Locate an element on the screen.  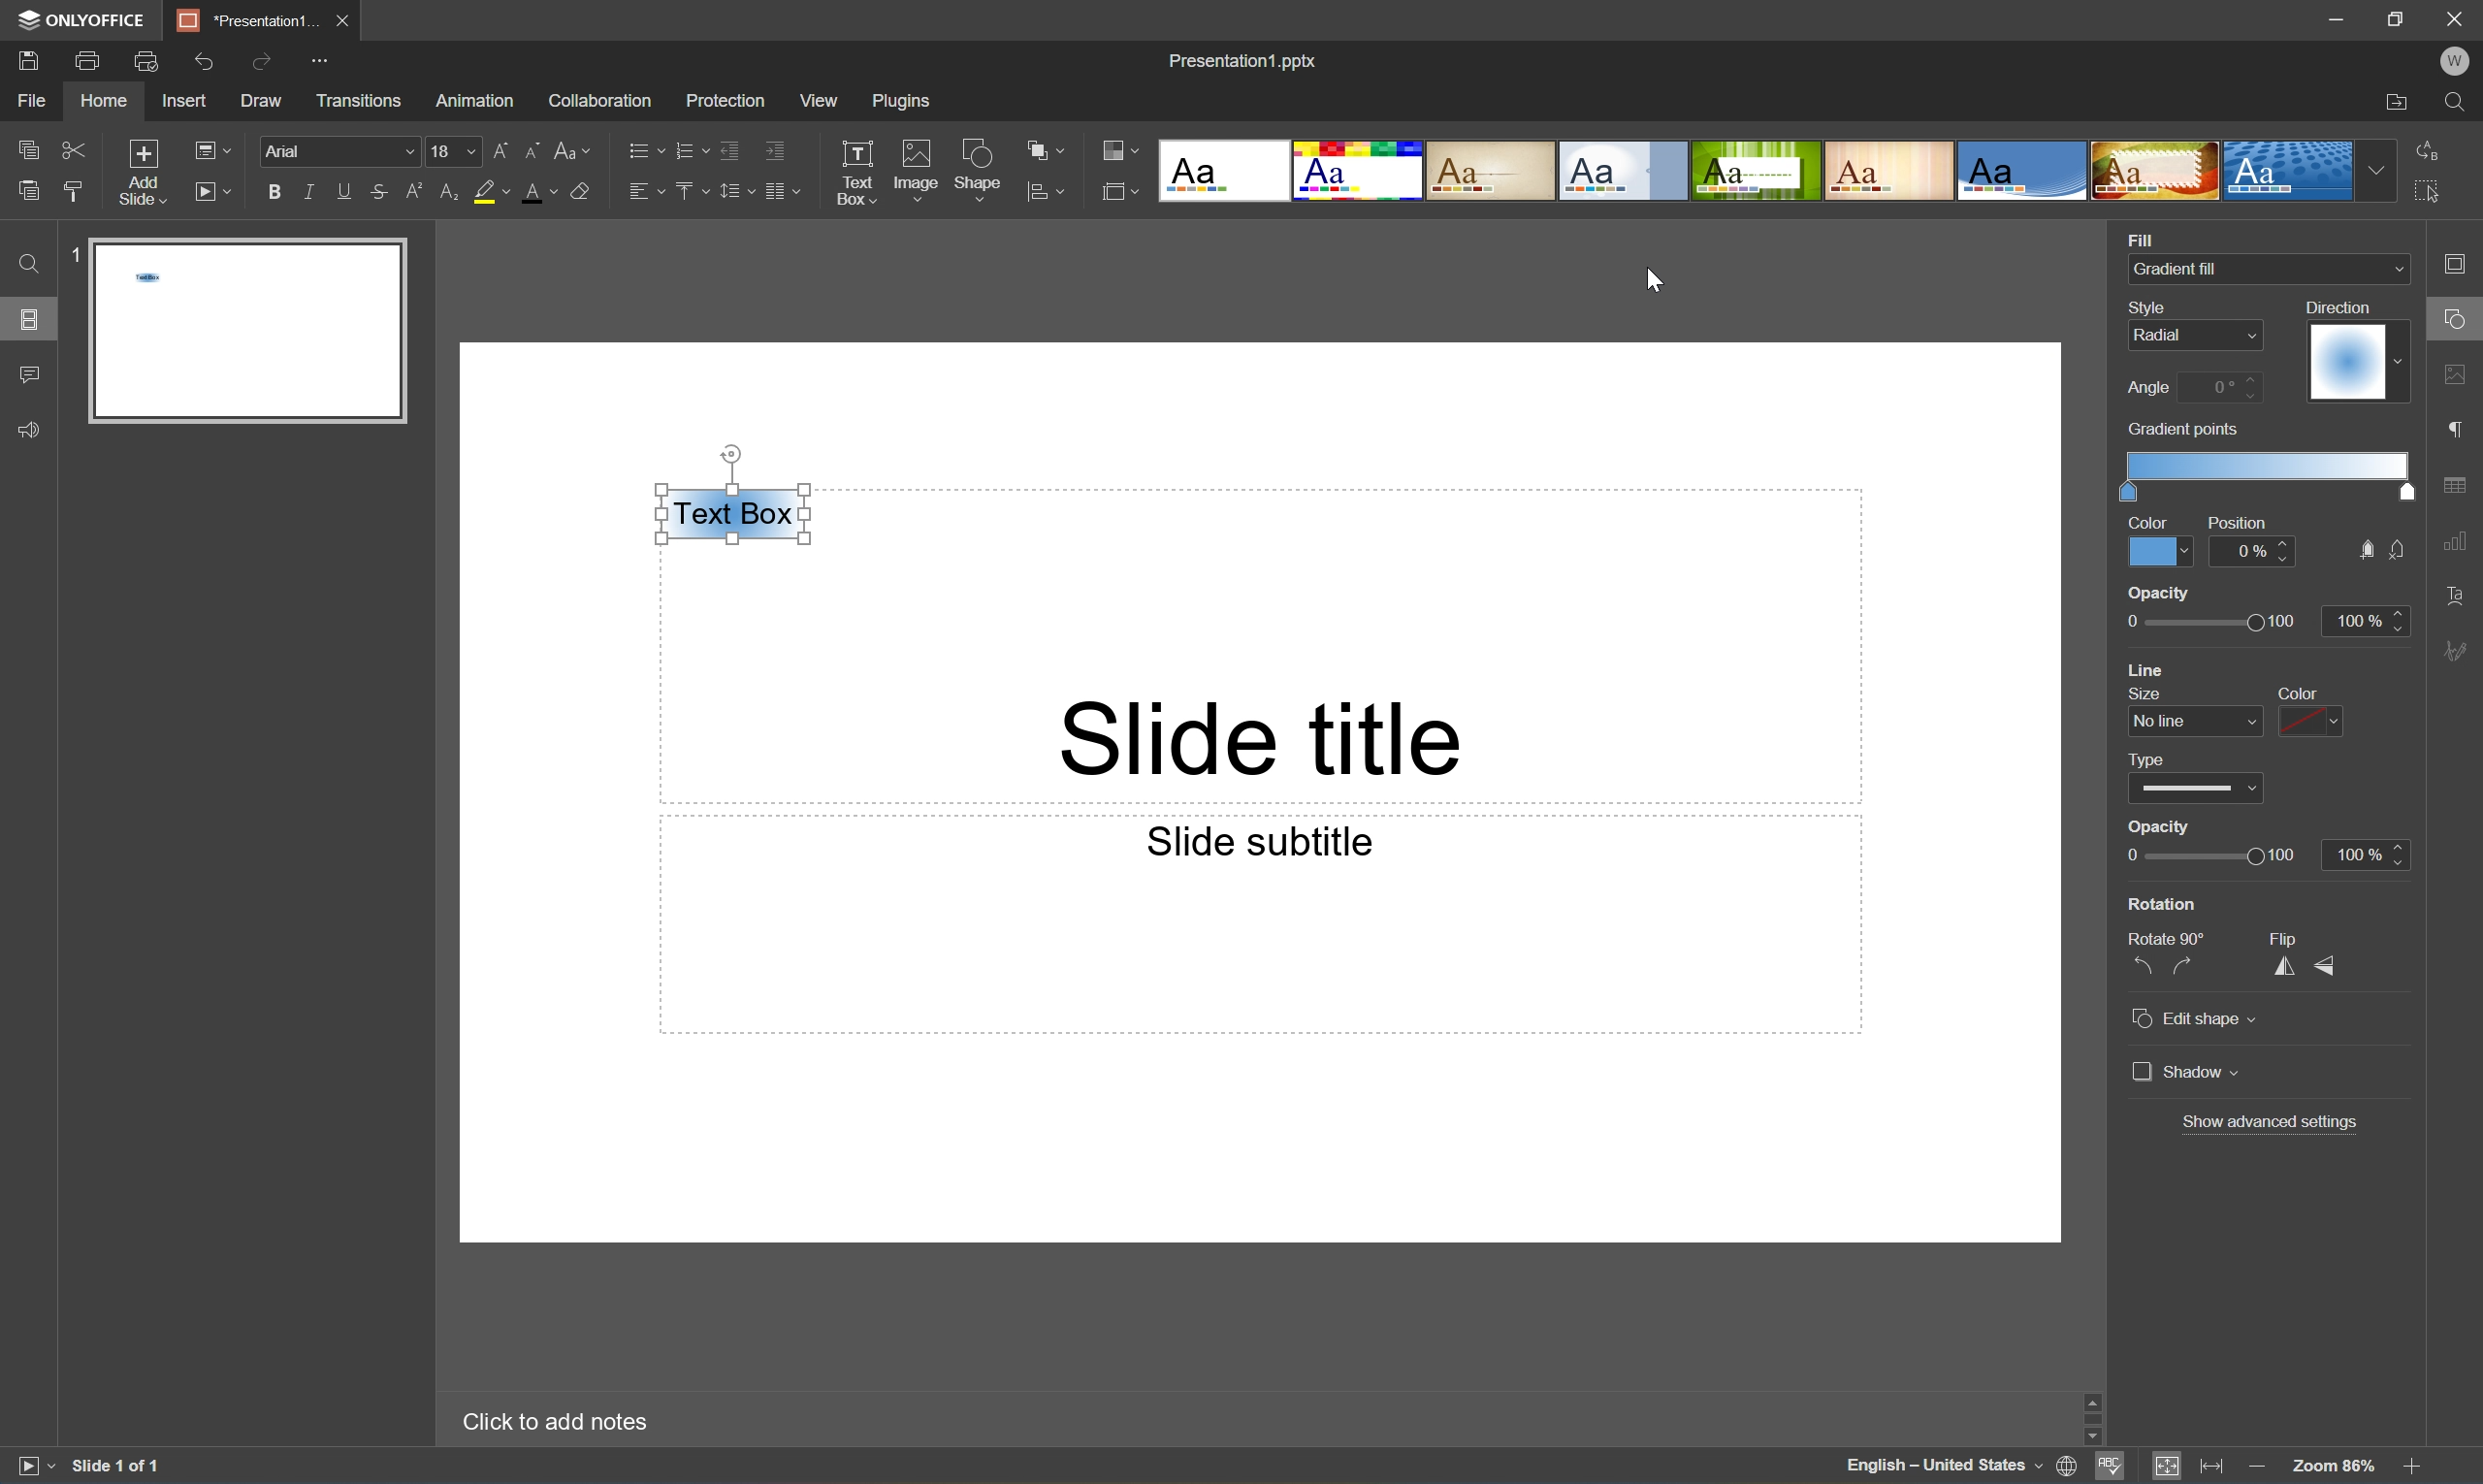
Line spacing is located at coordinates (728, 196).